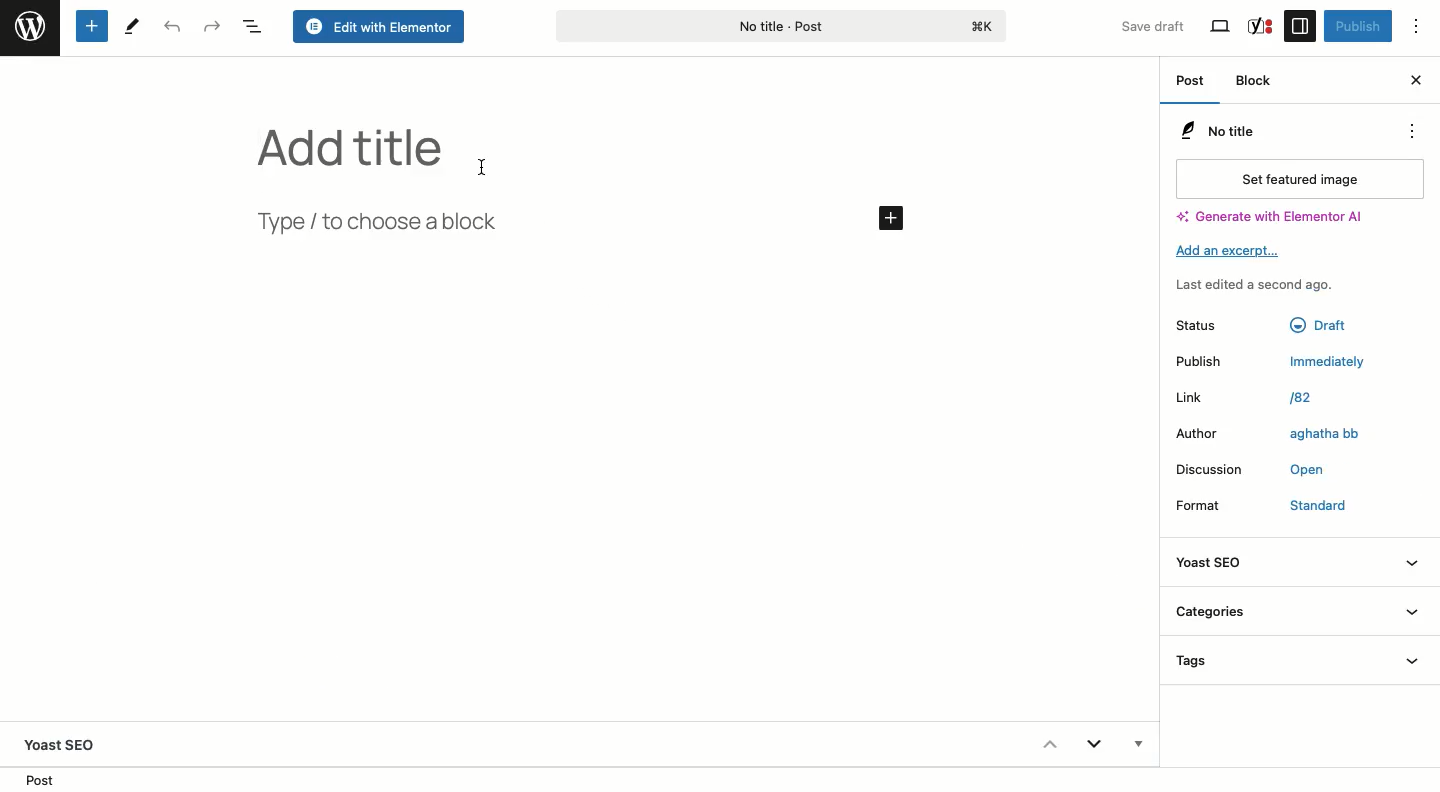  I want to click on Add new block, so click(90, 27).